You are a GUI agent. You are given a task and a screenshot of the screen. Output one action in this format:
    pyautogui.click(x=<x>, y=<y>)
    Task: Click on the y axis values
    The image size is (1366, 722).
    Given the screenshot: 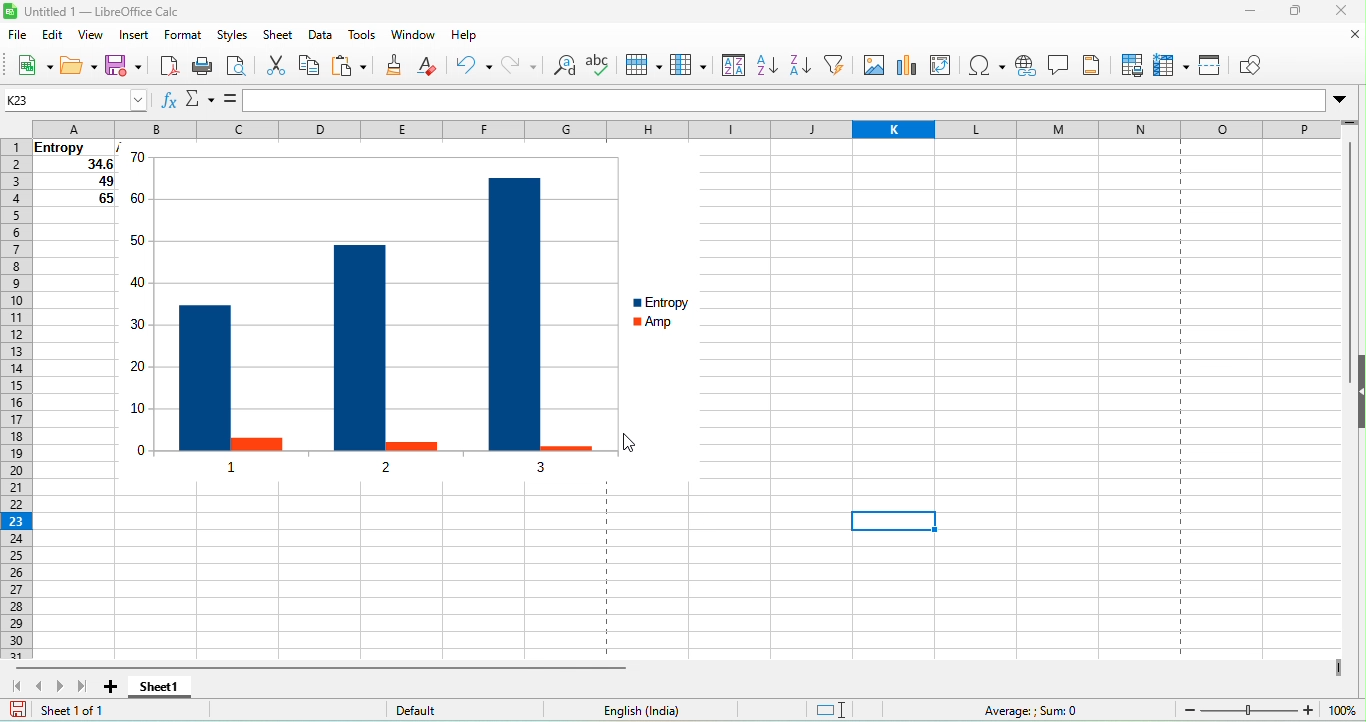 What is the action you would take?
    pyautogui.click(x=140, y=305)
    